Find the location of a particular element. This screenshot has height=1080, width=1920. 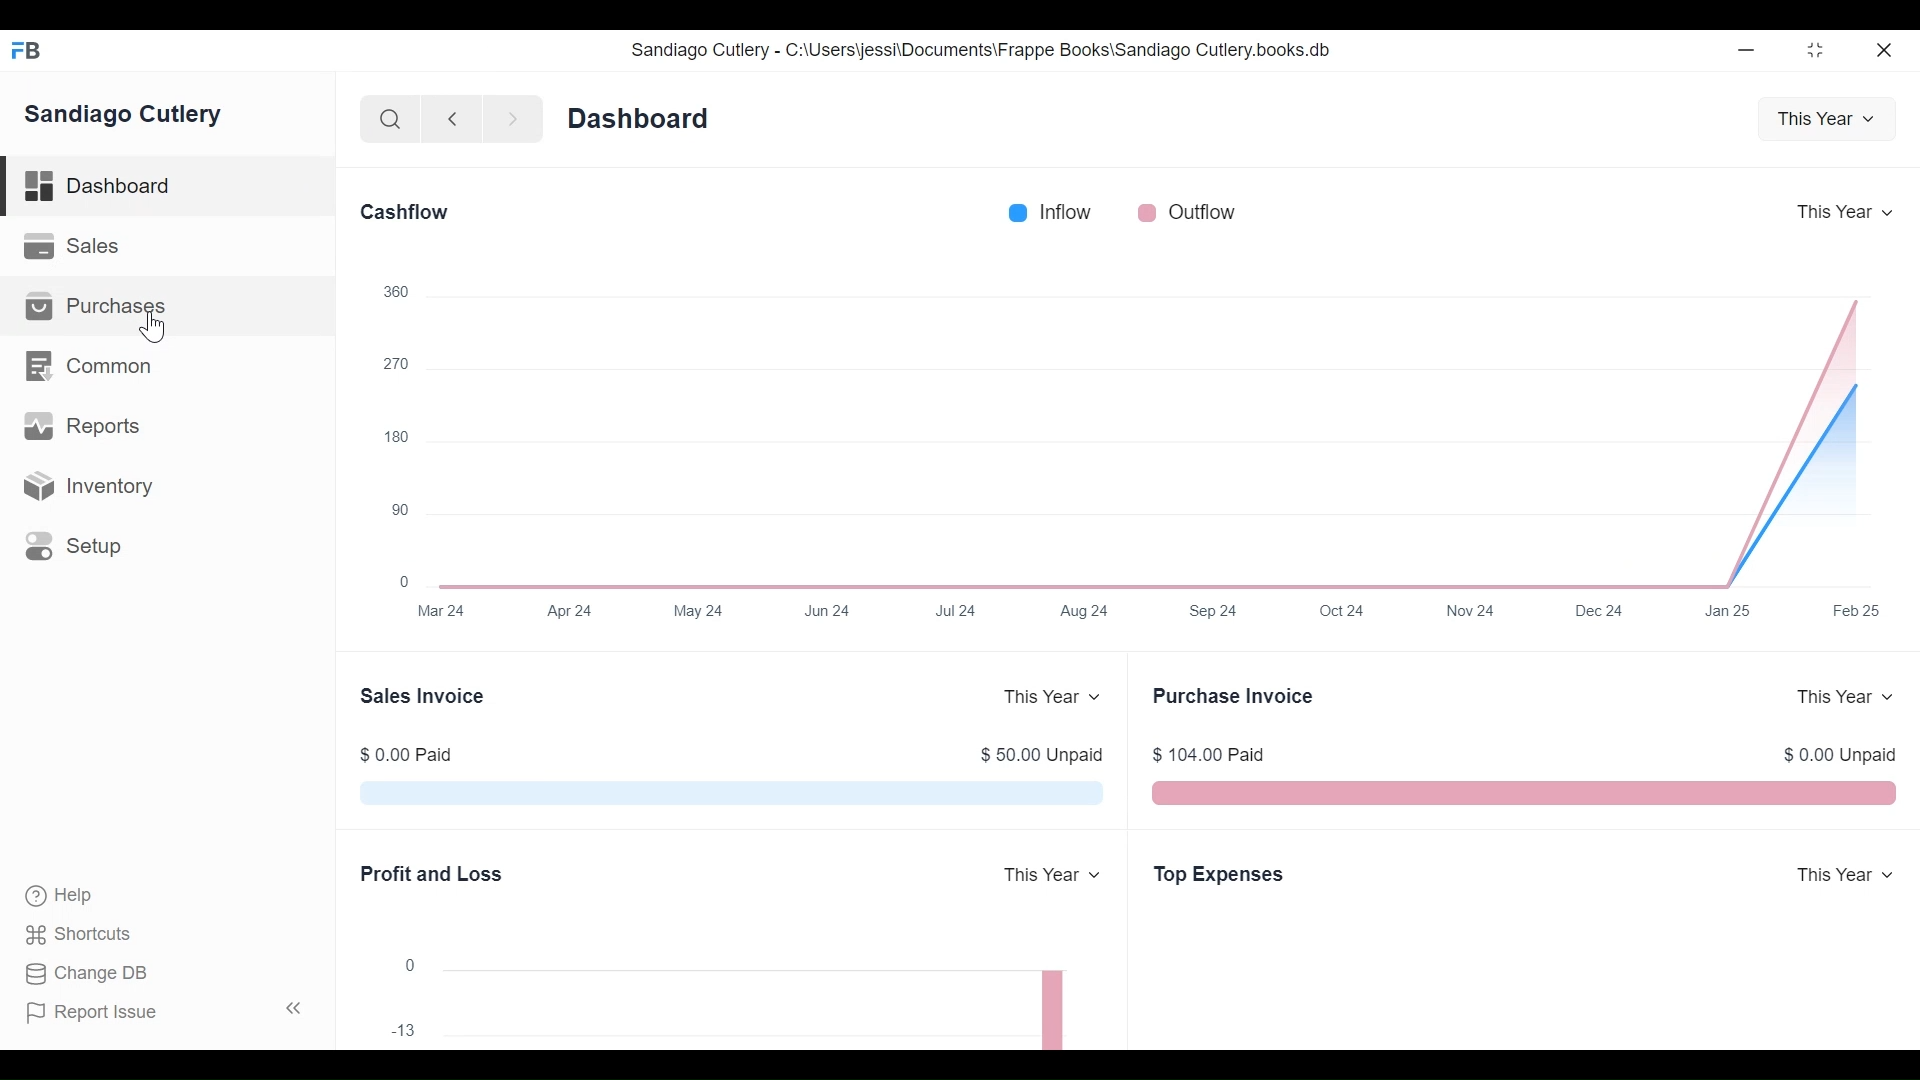

The Cashflow chart shows the total amount of money being transferred into and out of Sandiago Cutlery over a year is located at coordinates (1147, 436).